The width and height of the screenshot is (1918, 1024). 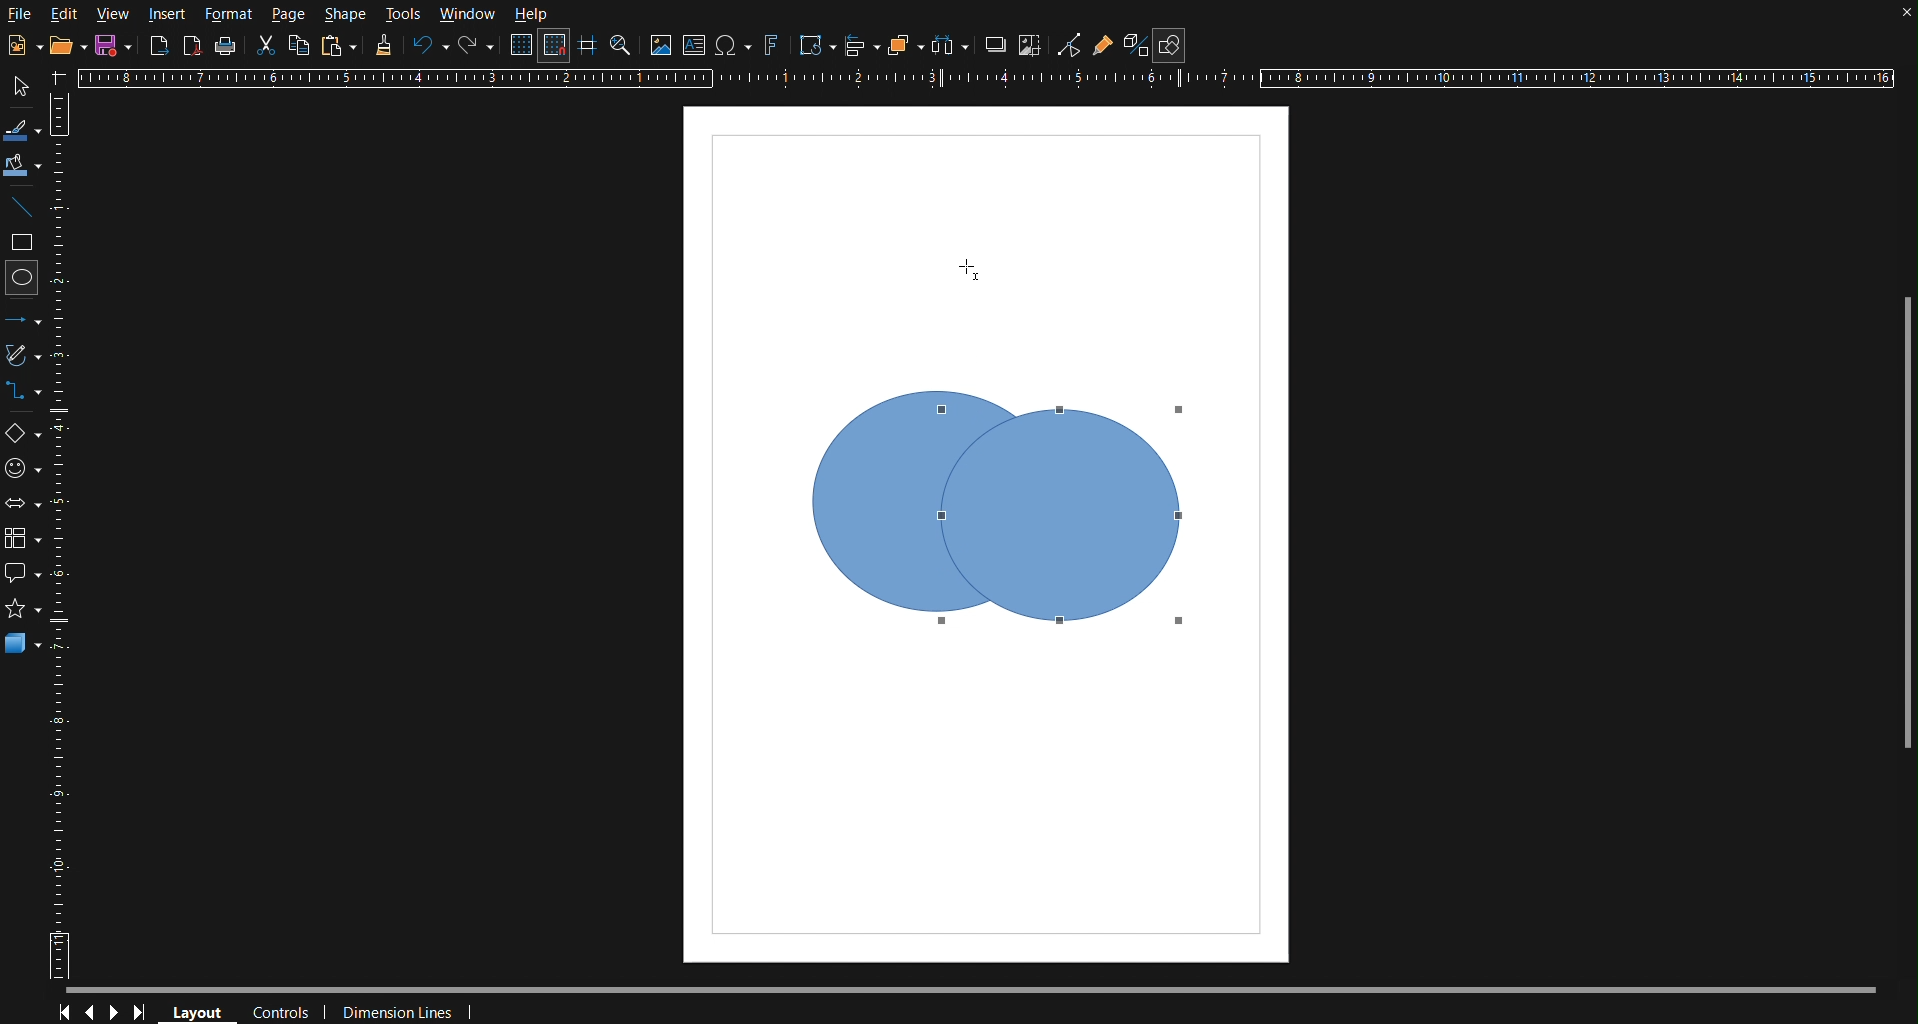 What do you see at coordinates (1899, 17) in the screenshot?
I see `close` at bounding box center [1899, 17].